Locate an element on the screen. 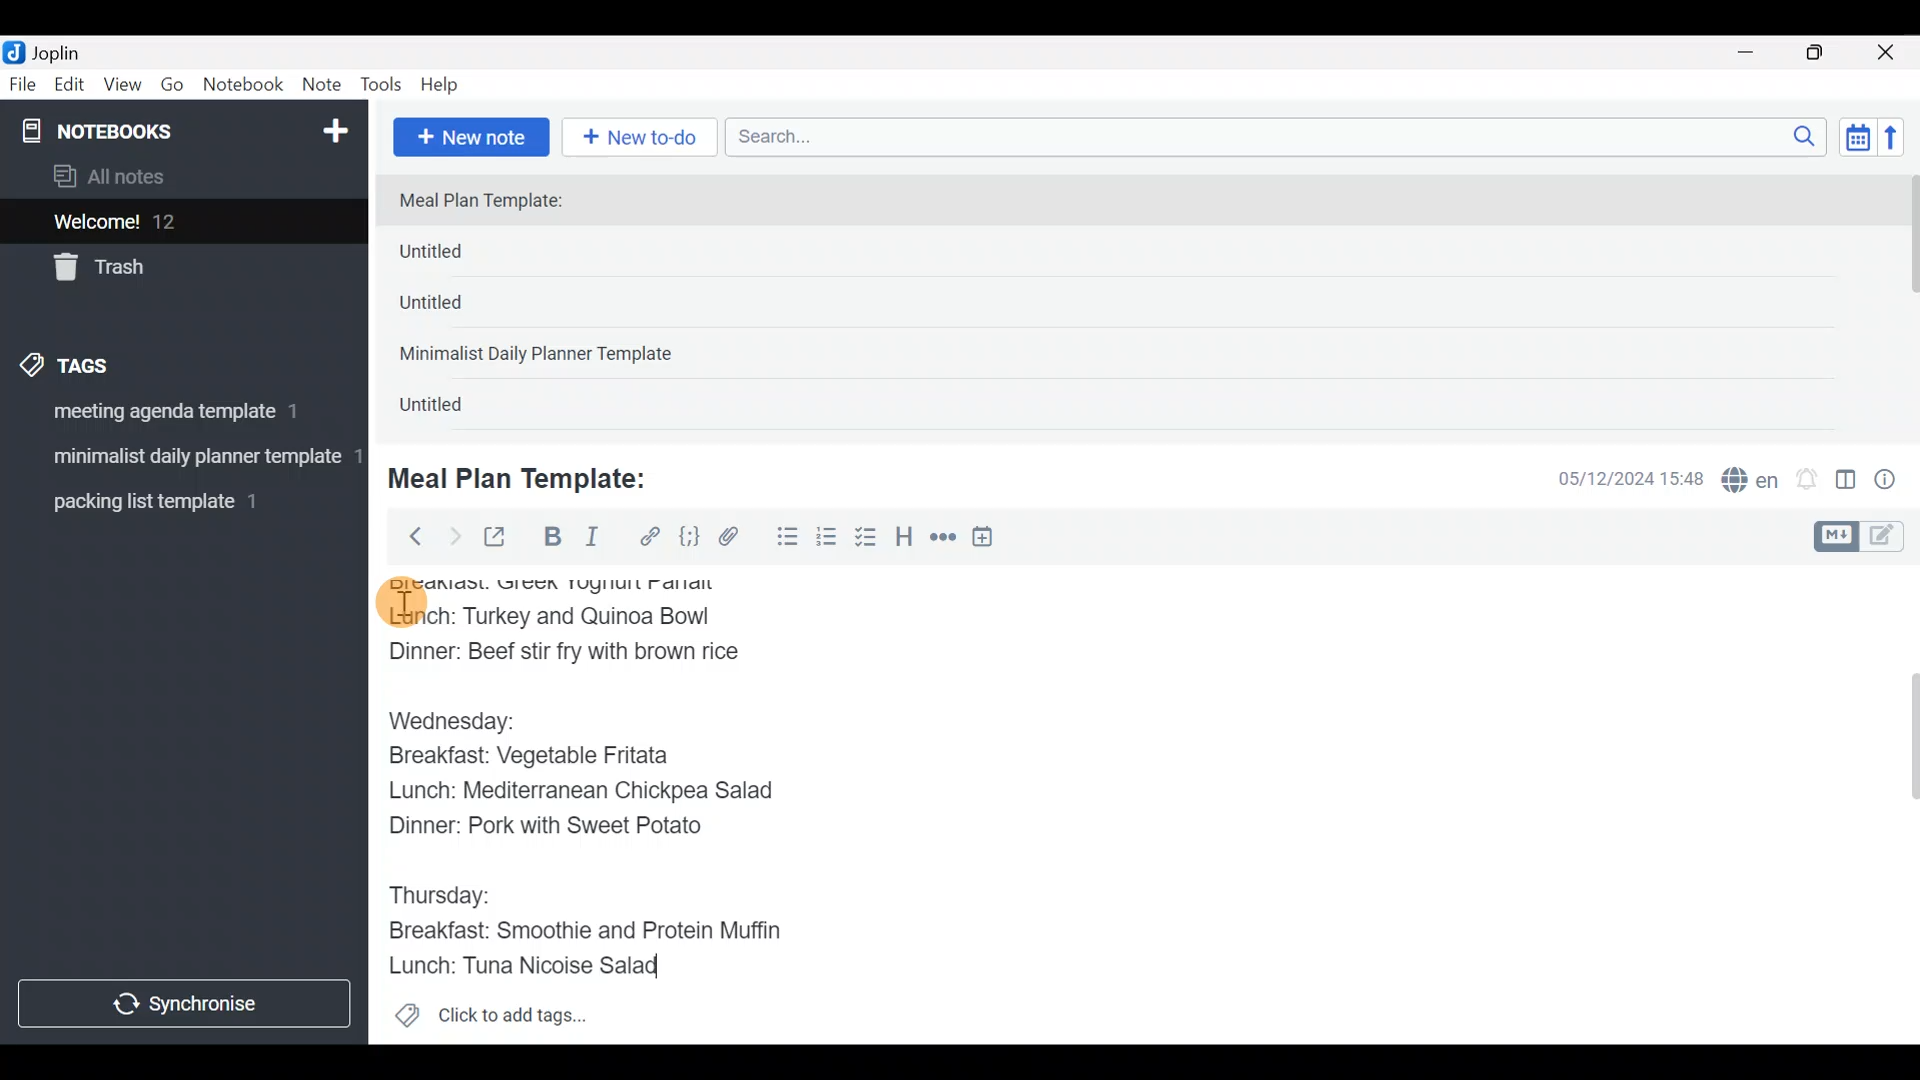 The height and width of the screenshot is (1080, 1920). Untitled is located at coordinates (458, 309).